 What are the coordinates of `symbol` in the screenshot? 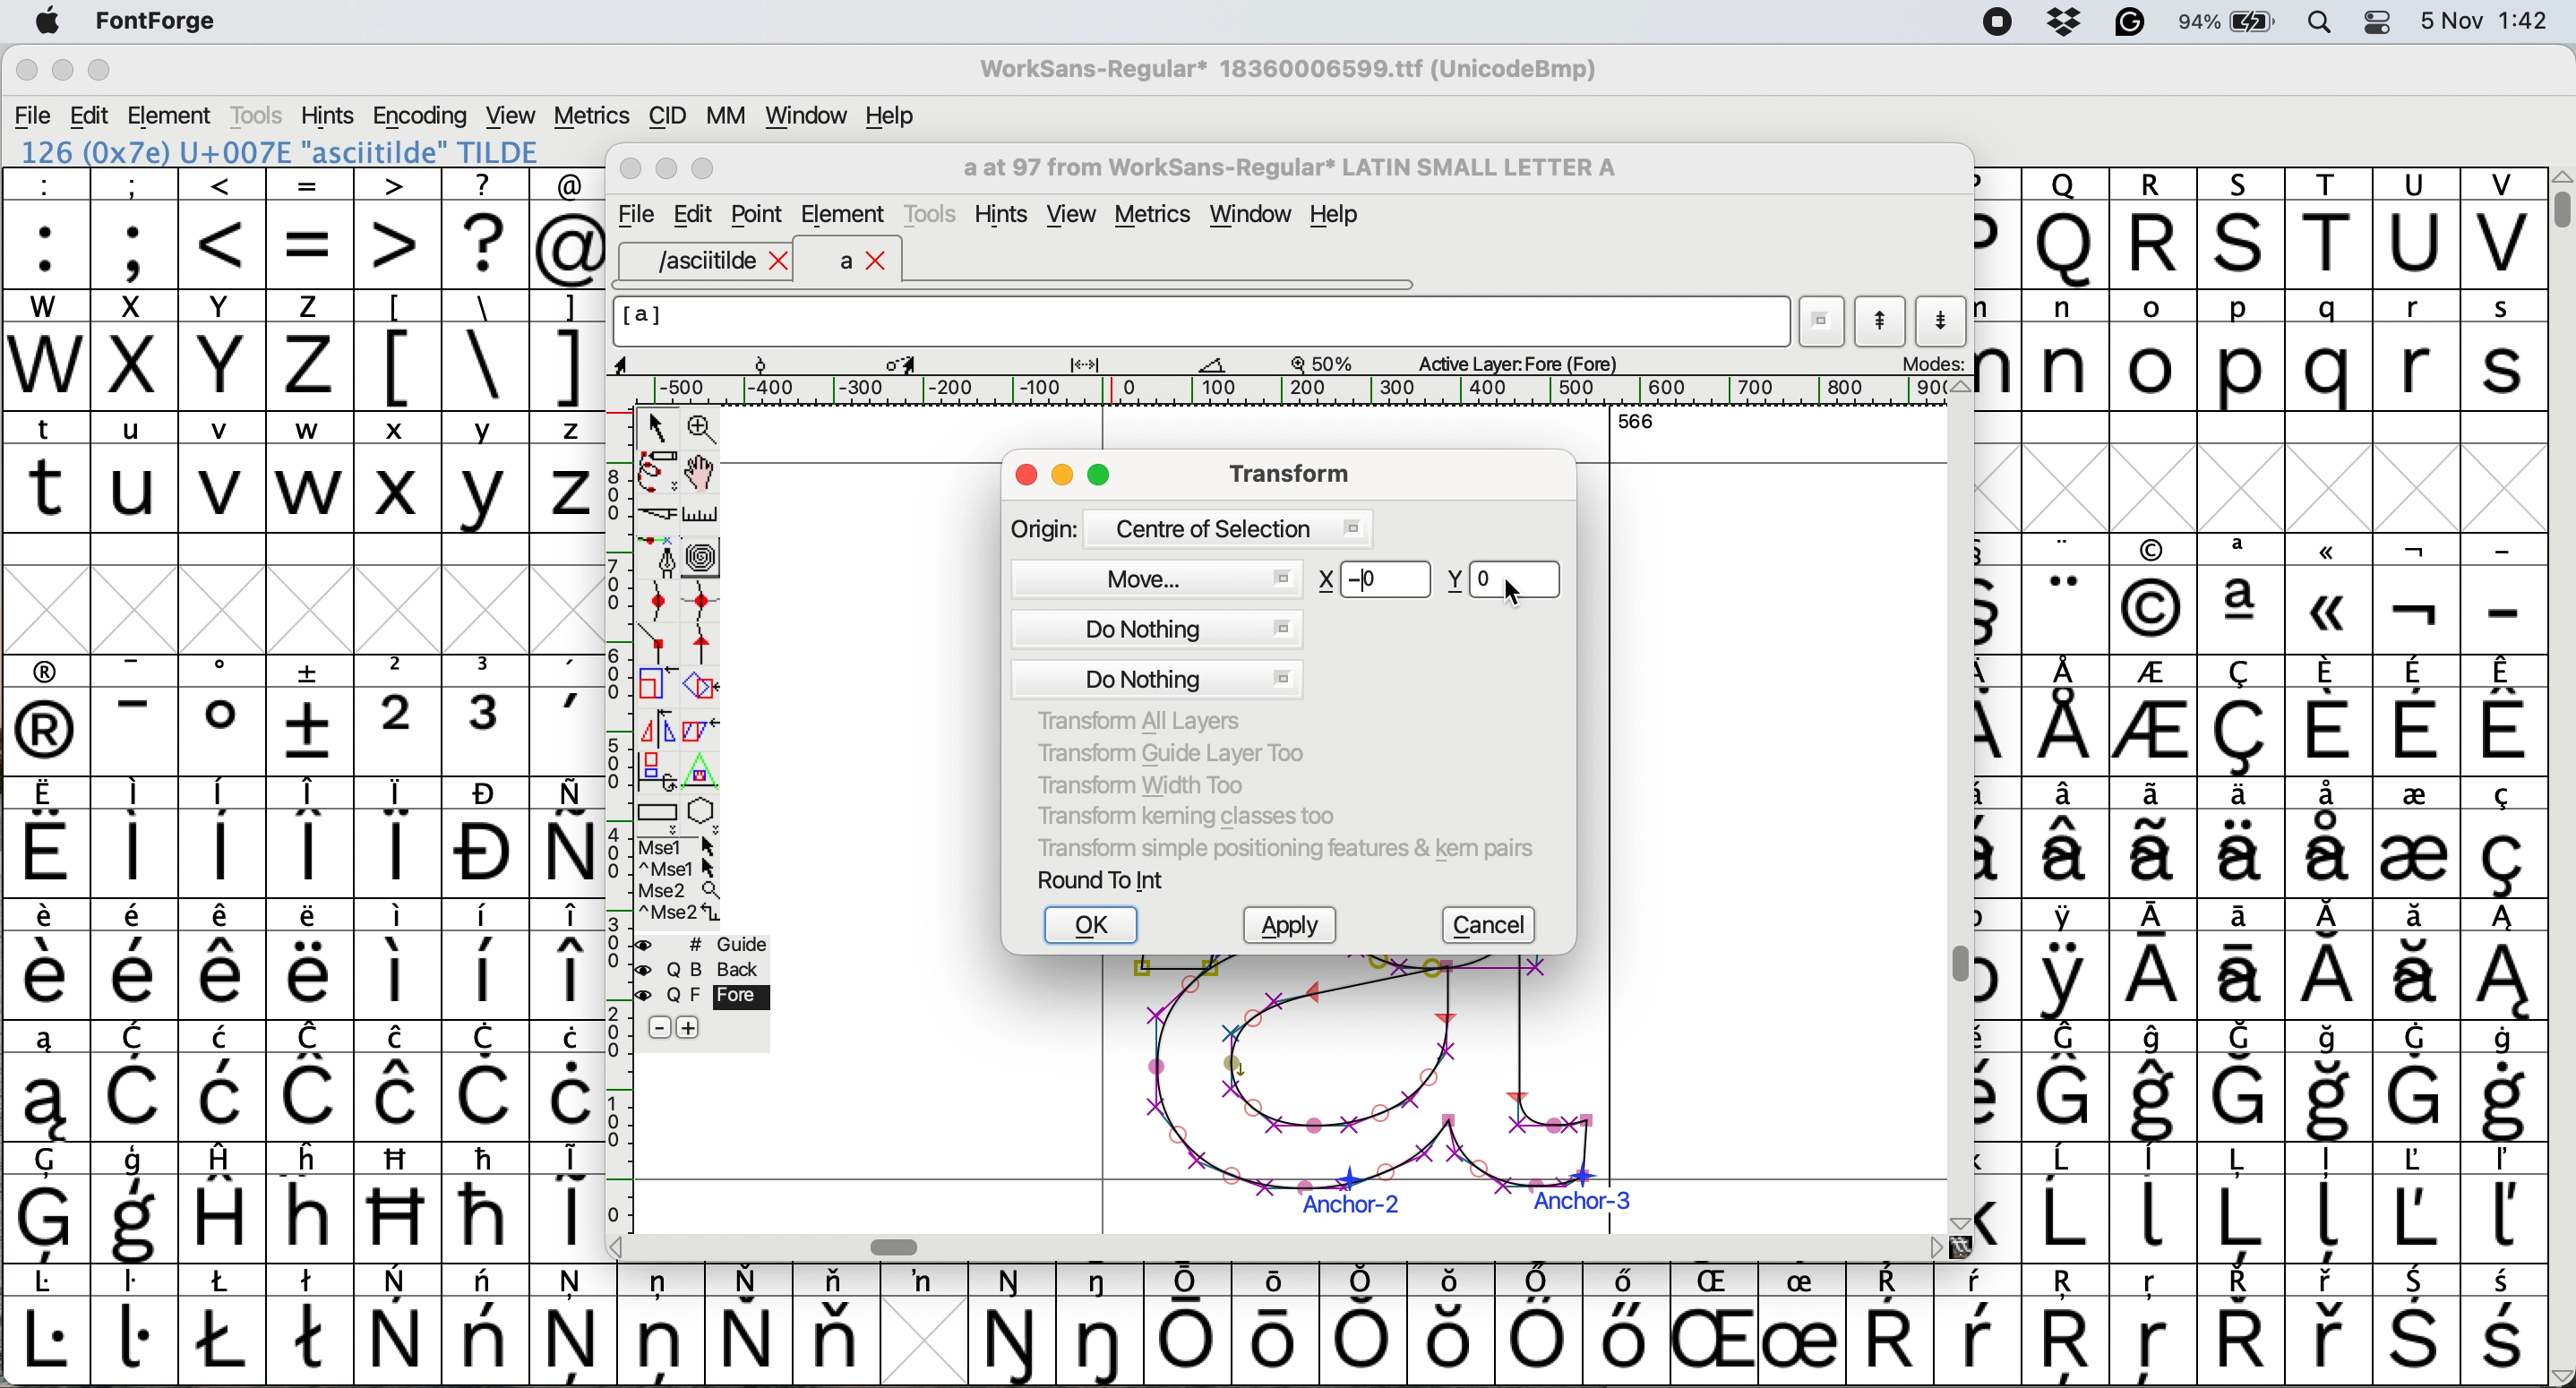 It's located at (1368, 1323).